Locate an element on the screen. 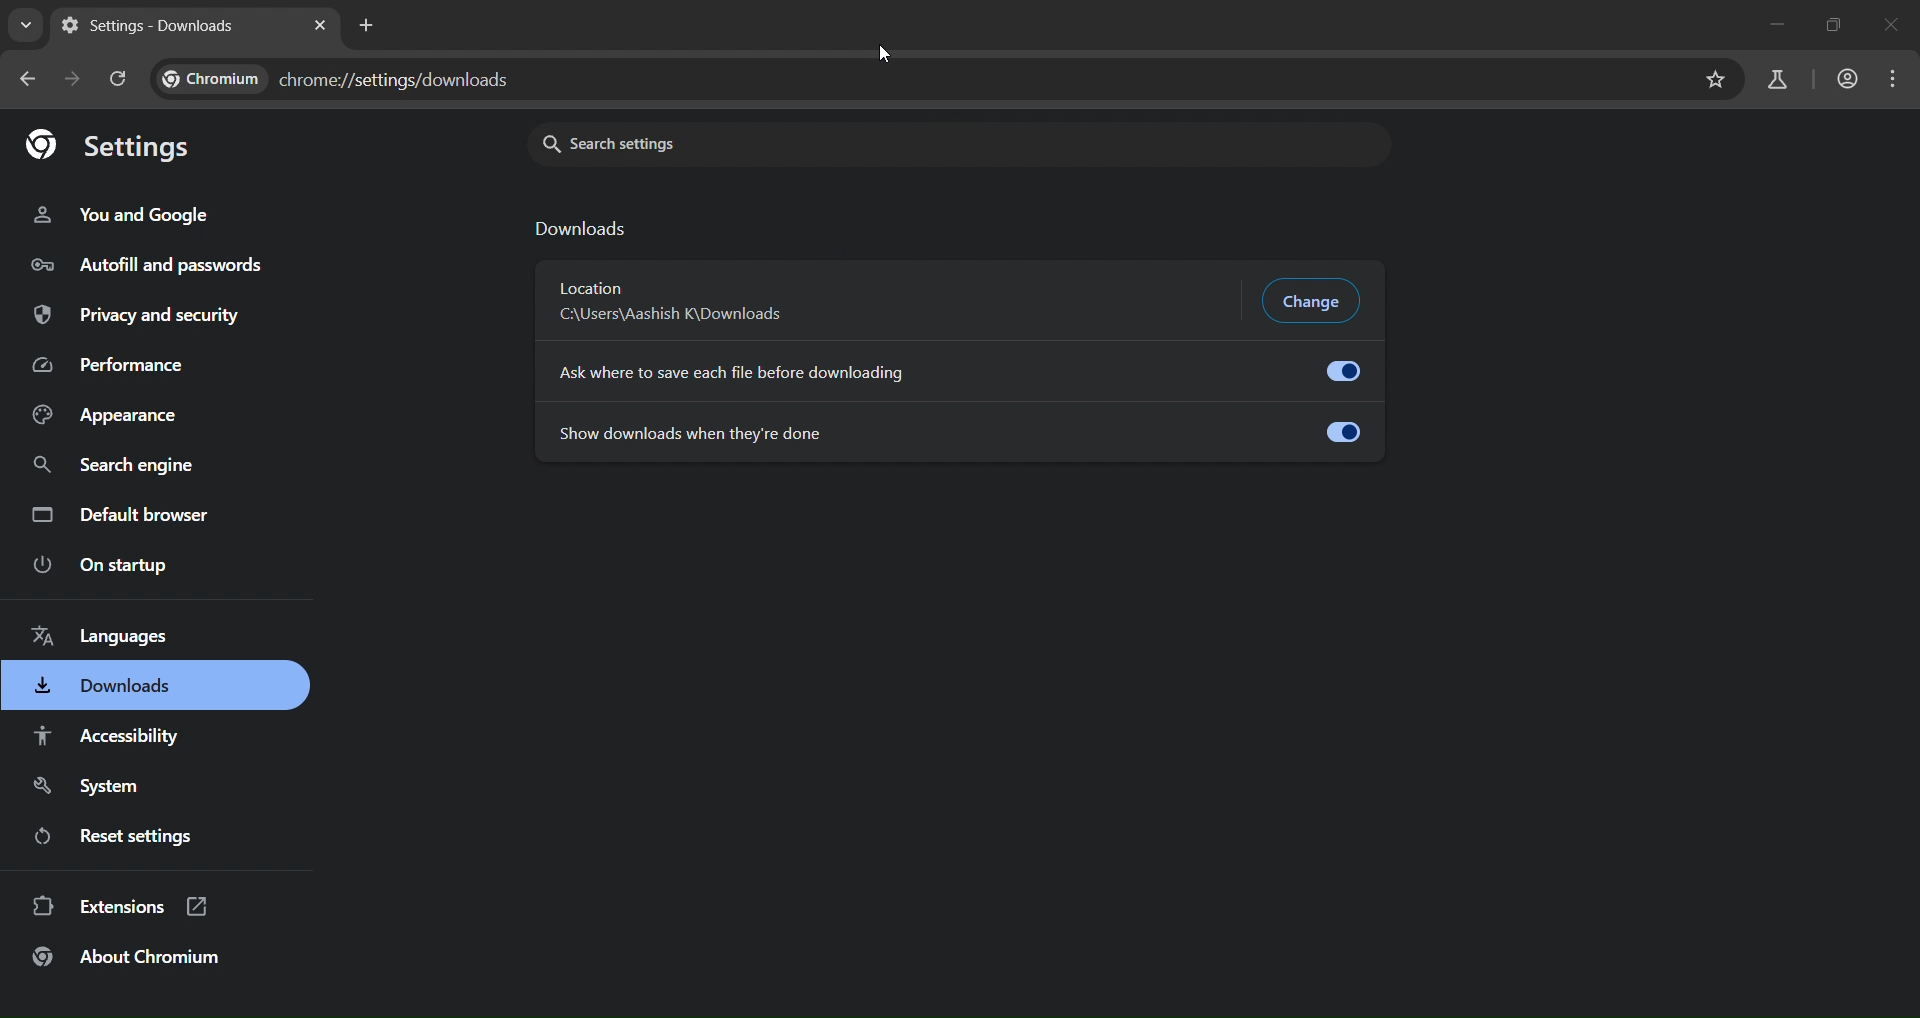 This screenshot has height=1018, width=1920. search tabs is located at coordinates (24, 28).